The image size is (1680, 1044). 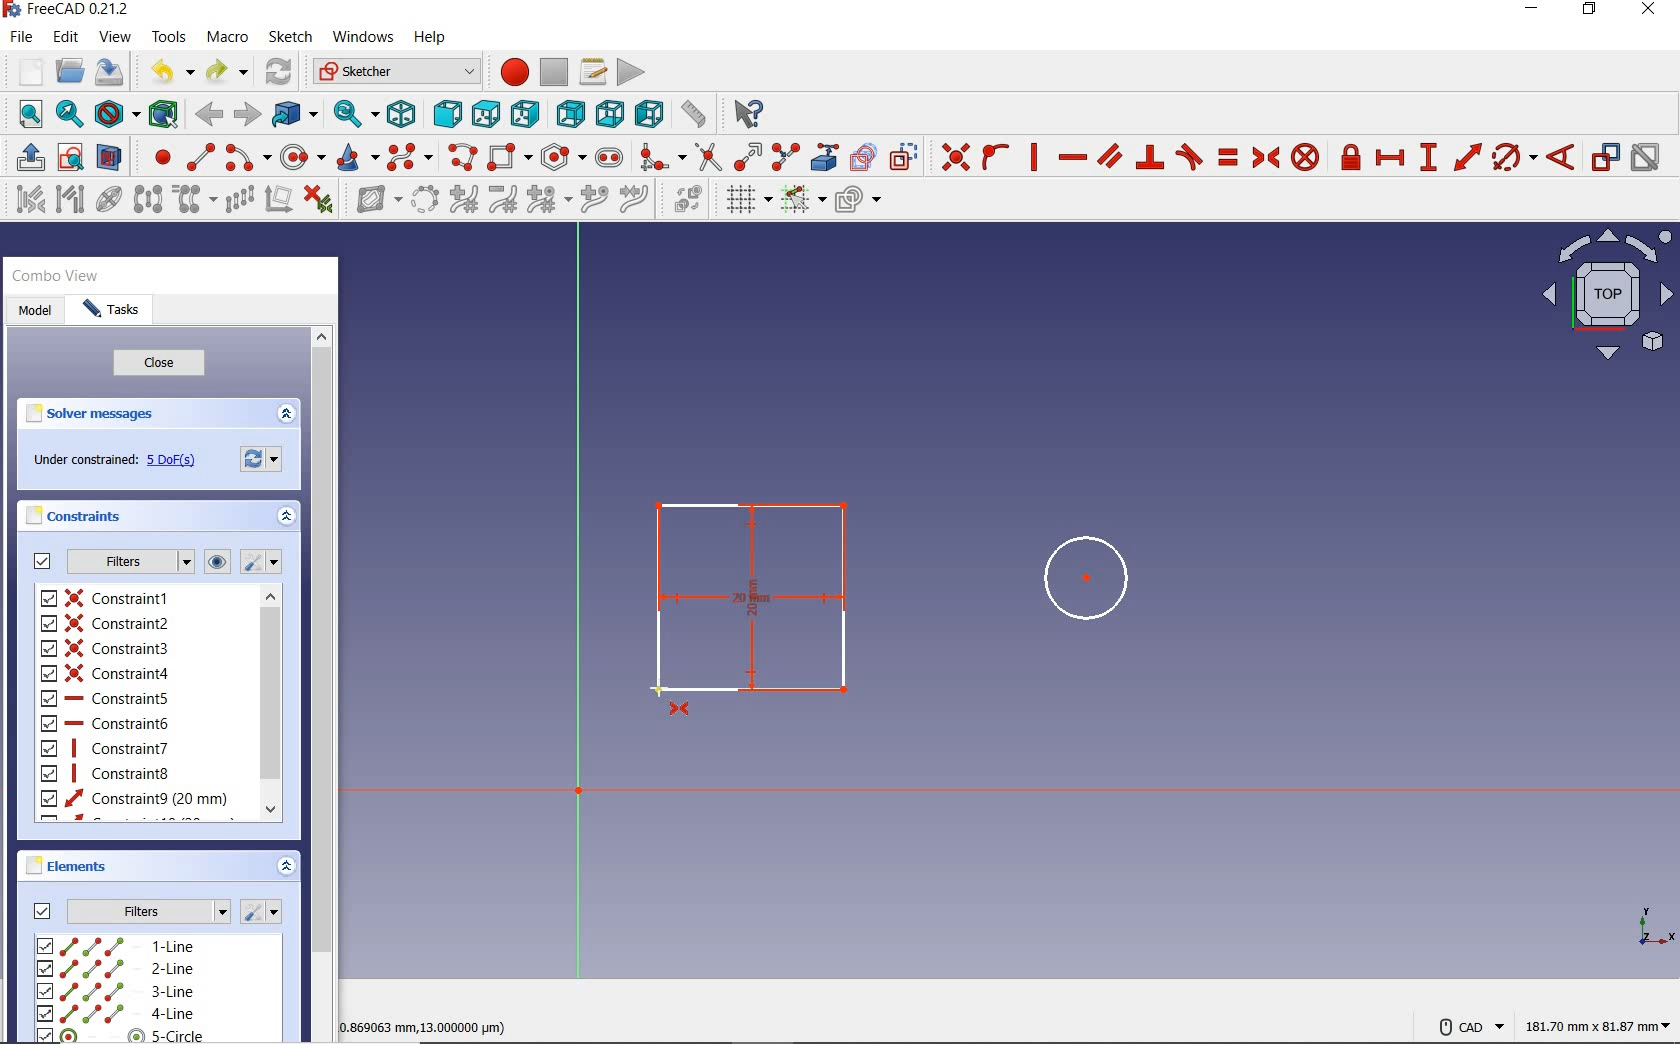 I want to click on select associated geometry, so click(x=69, y=201).